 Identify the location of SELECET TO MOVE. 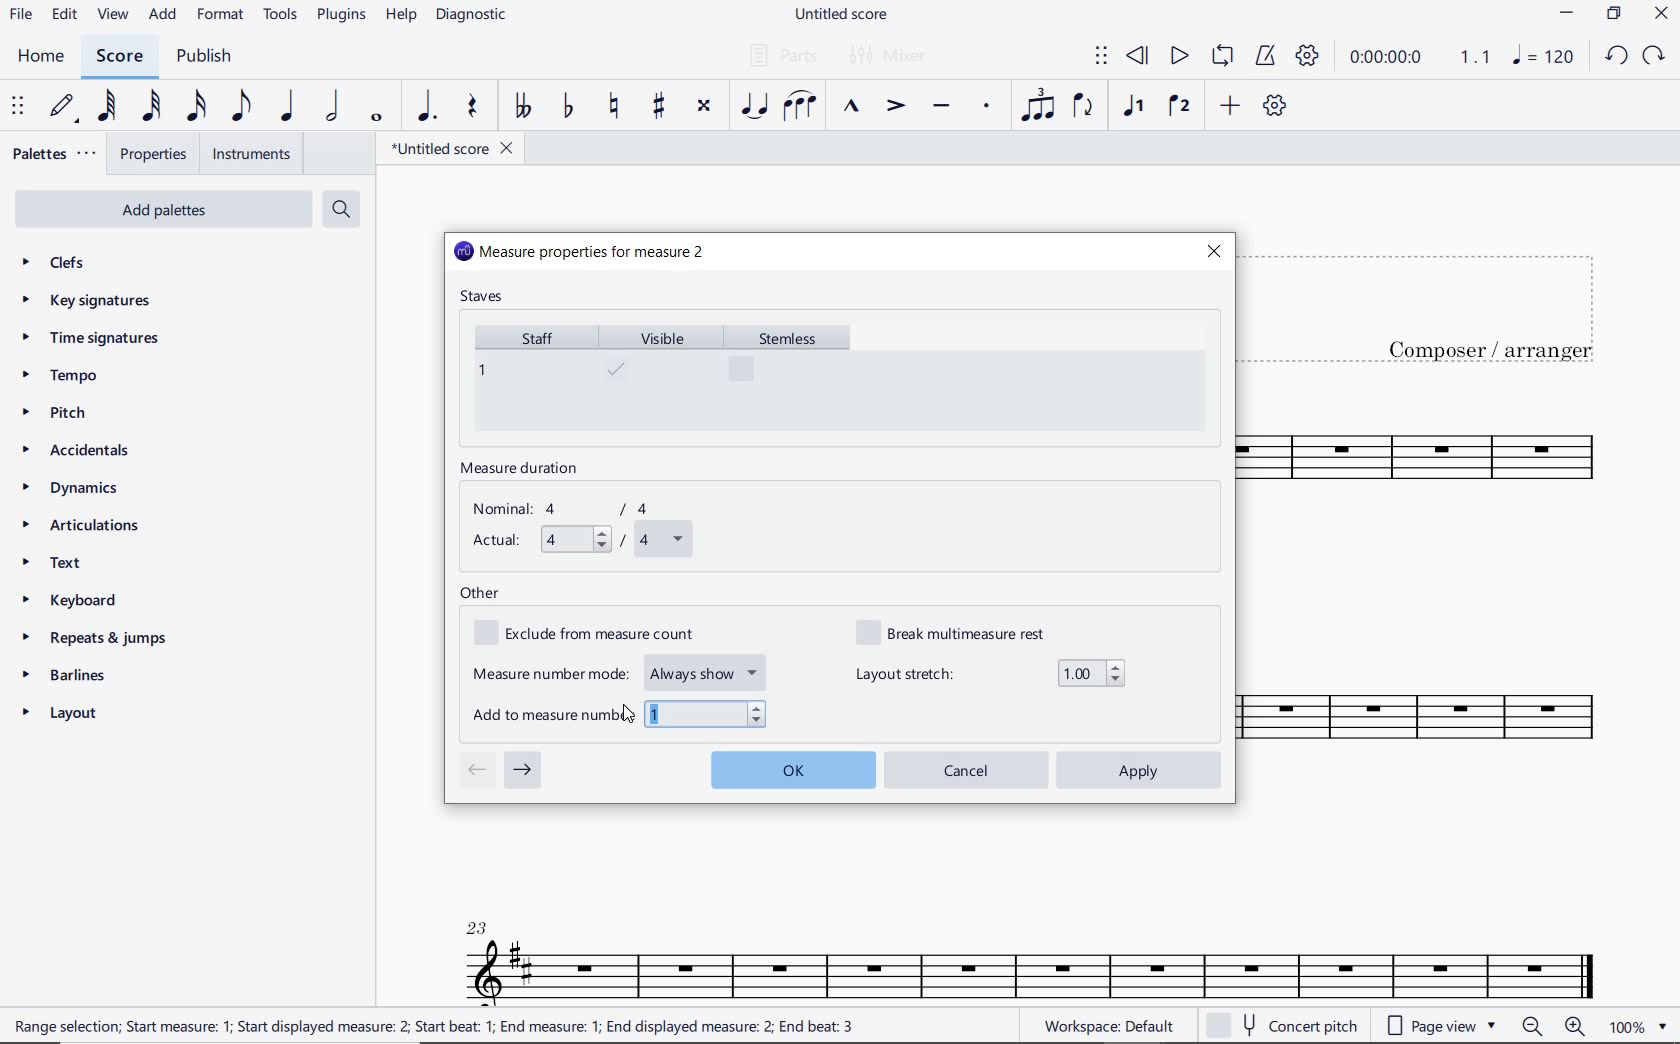
(18, 108).